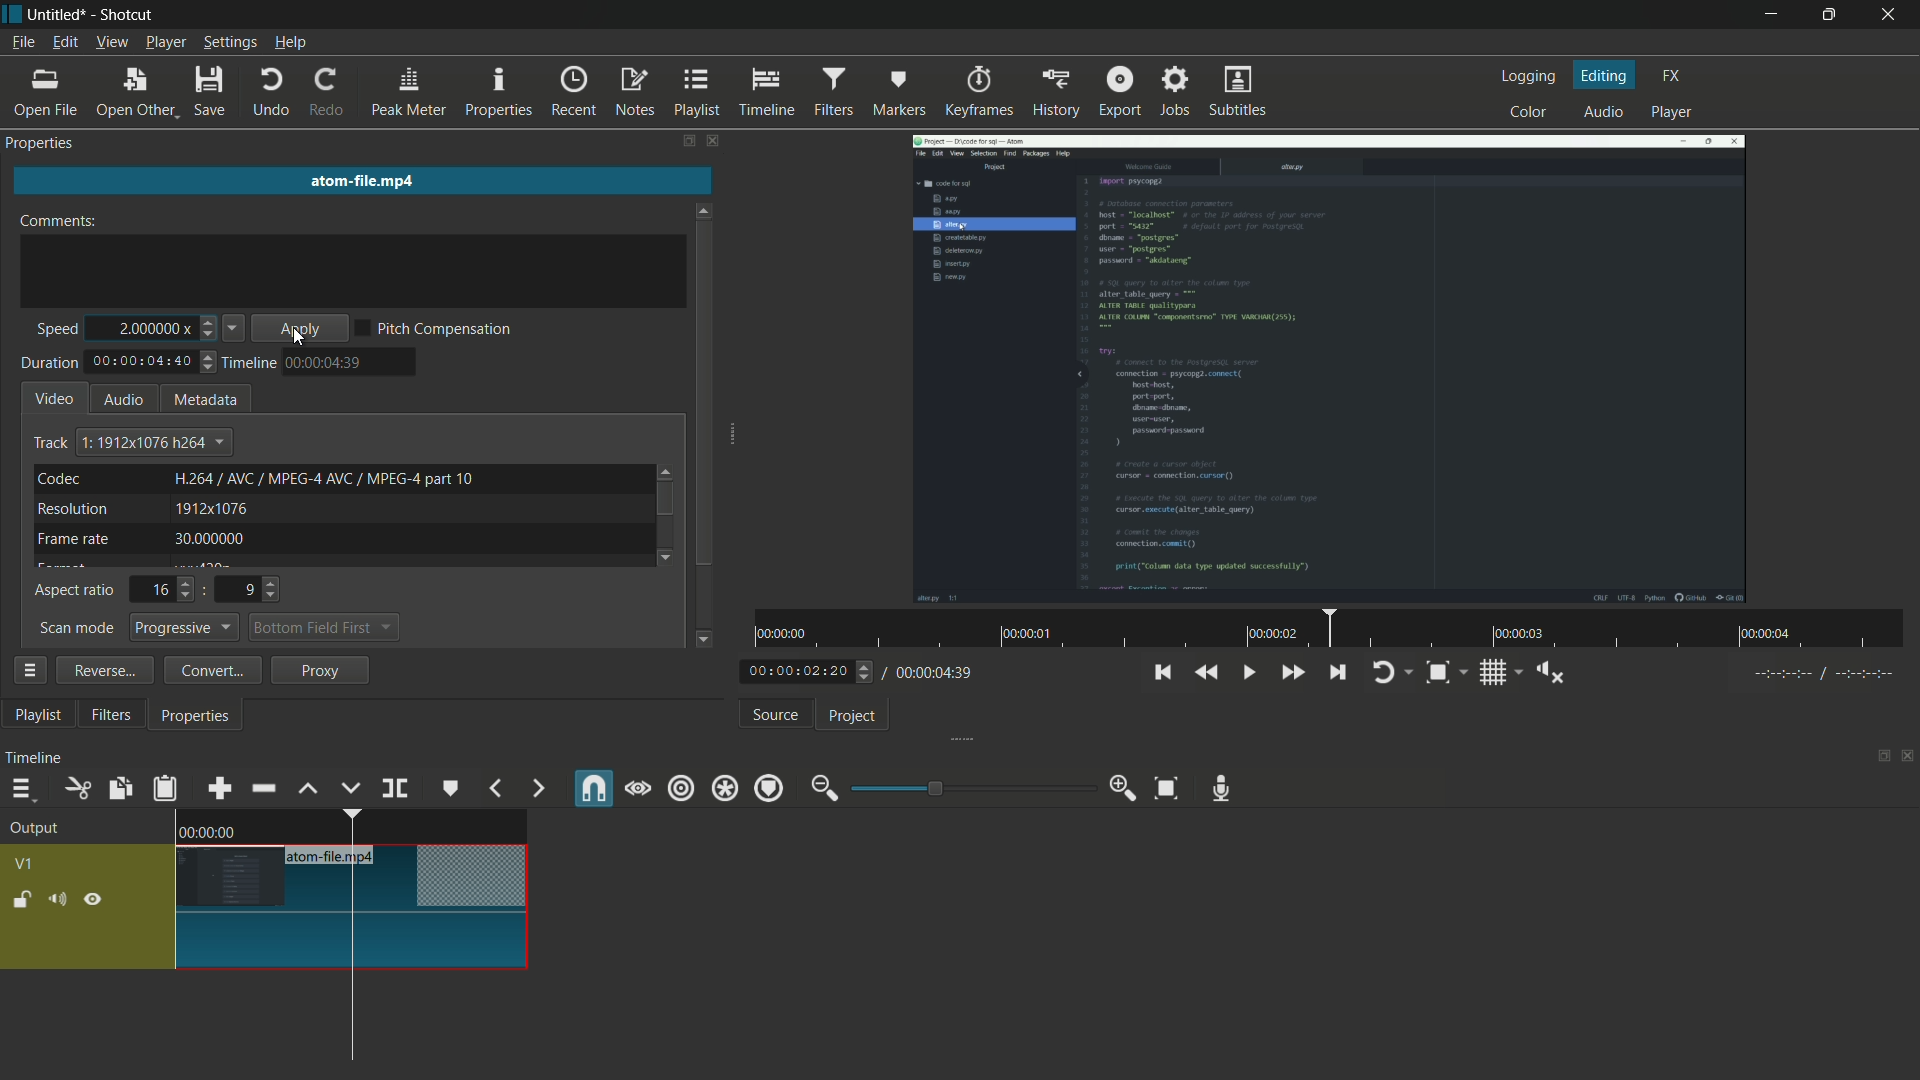 The image size is (1920, 1080). I want to click on total time, so click(142, 363).